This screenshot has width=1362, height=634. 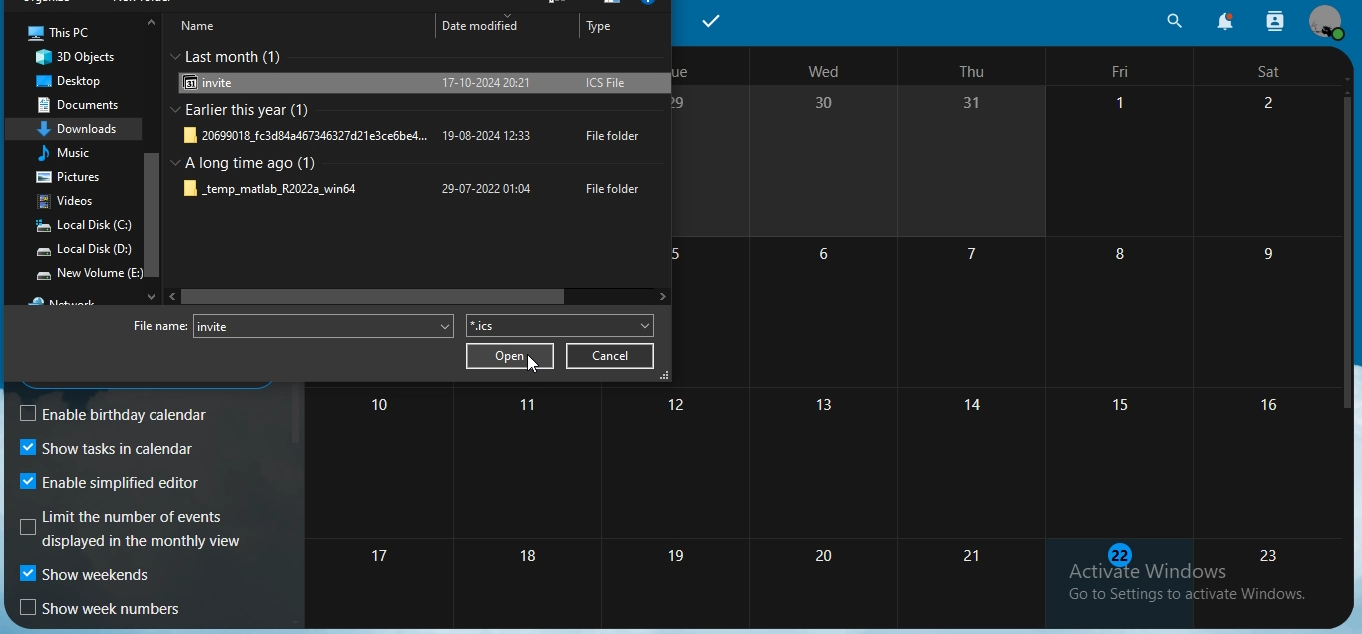 What do you see at coordinates (130, 414) in the screenshot?
I see `enable birthday calendar` at bounding box center [130, 414].